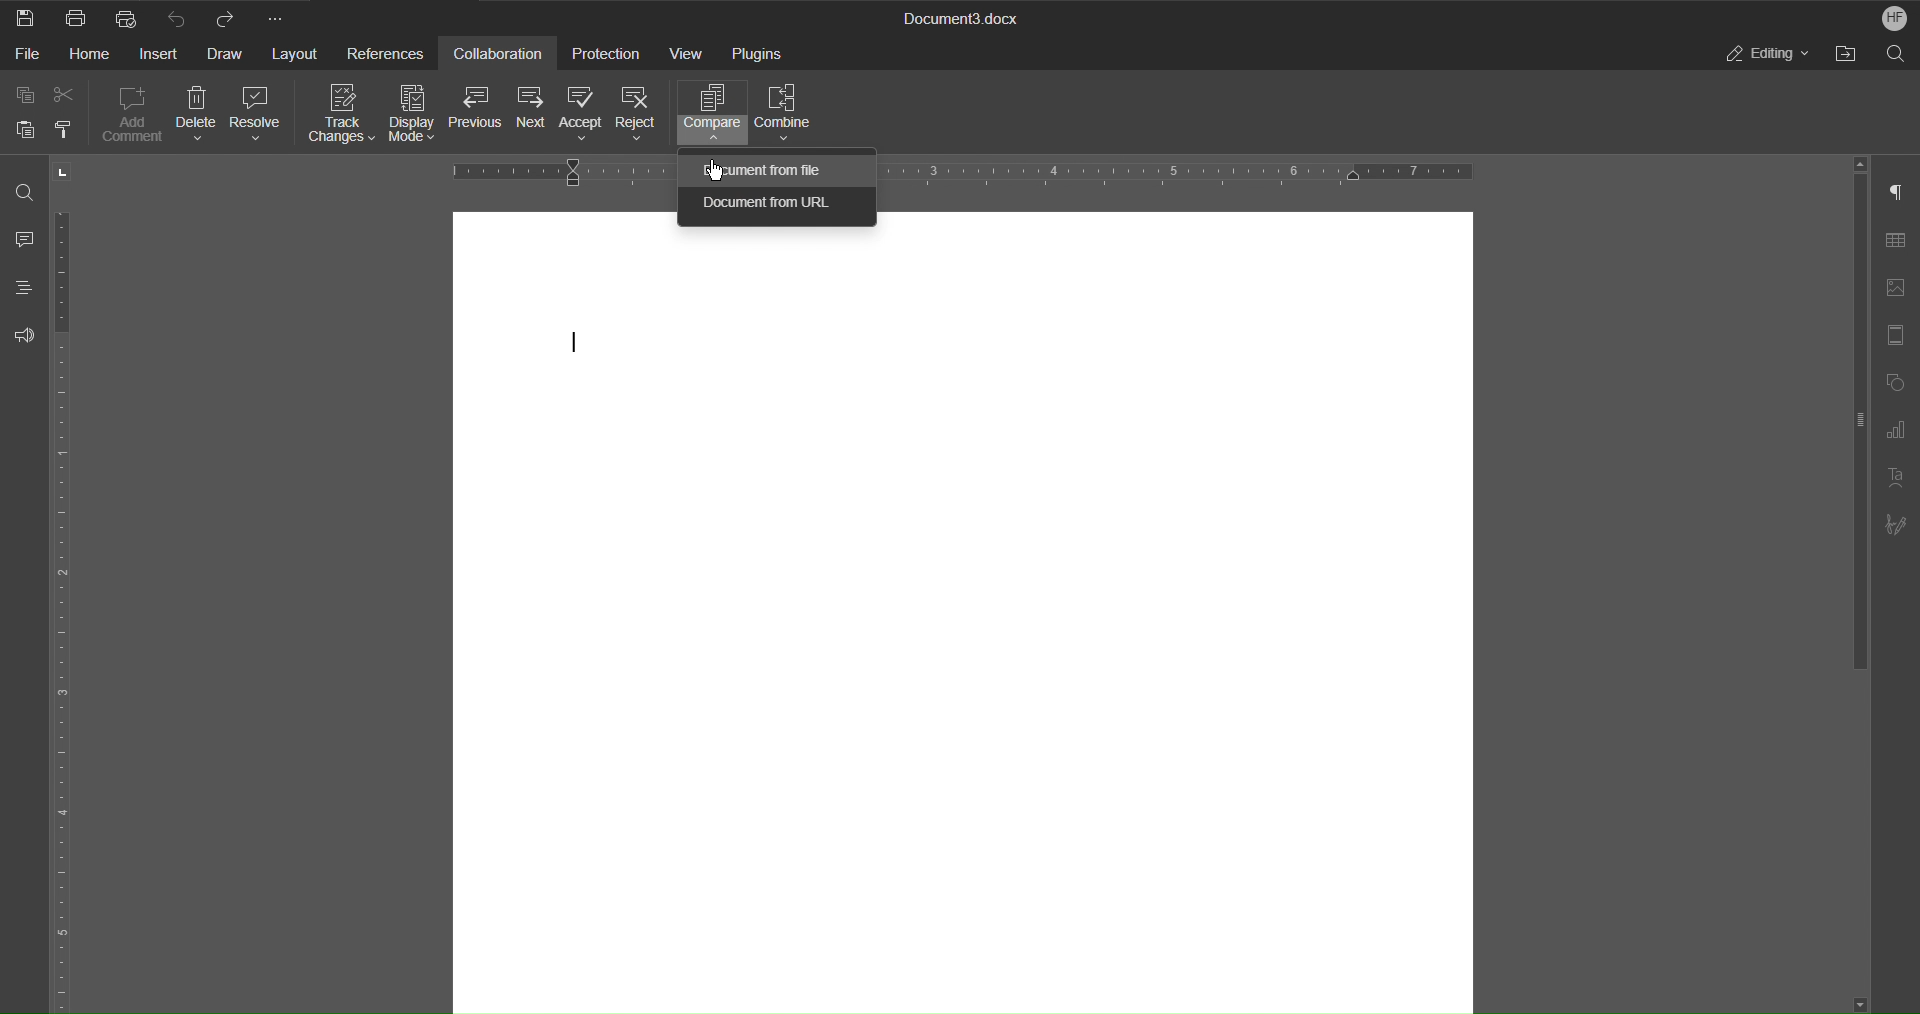 This screenshot has height=1014, width=1920. Describe the element at coordinates (574, 343) in the screenshot. I see `Typing cursor` at that location.